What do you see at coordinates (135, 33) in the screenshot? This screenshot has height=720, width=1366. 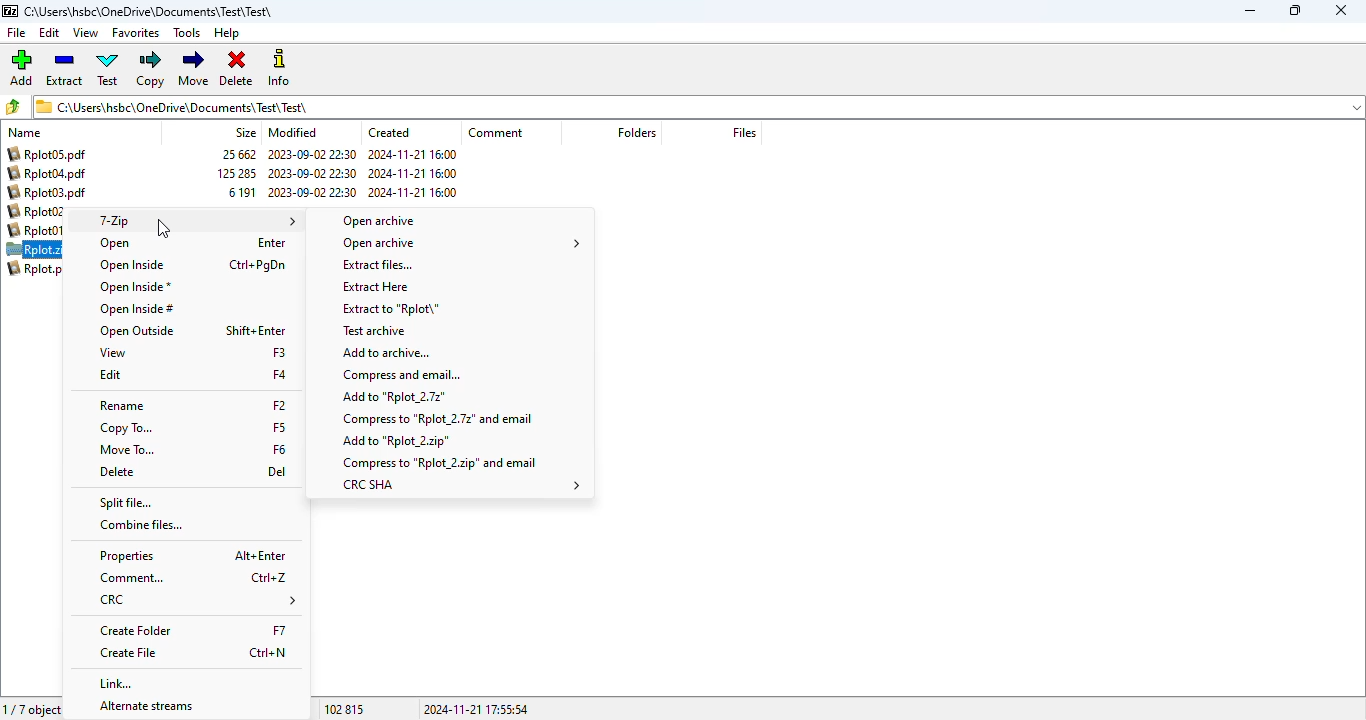 I see `favorites` at bounding box center [135, 33].